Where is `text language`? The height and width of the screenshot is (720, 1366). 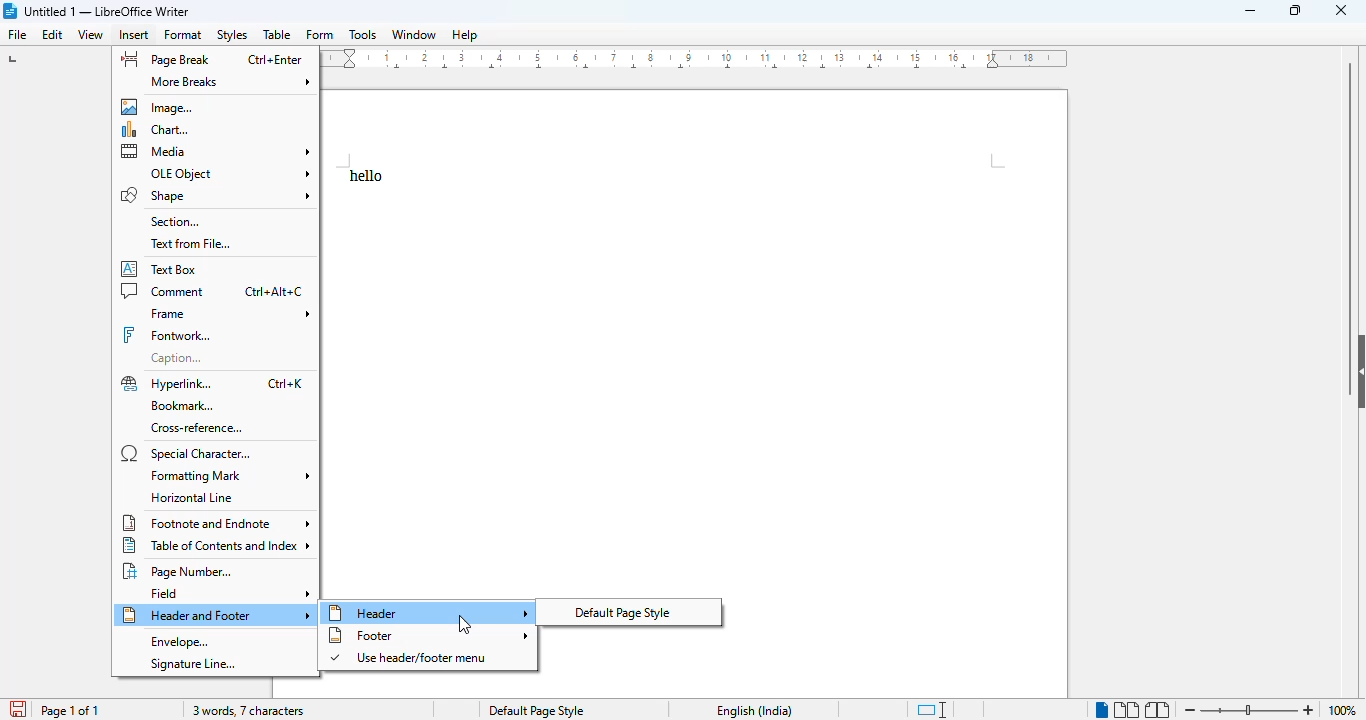
text language is located at coordinates (755, 711).